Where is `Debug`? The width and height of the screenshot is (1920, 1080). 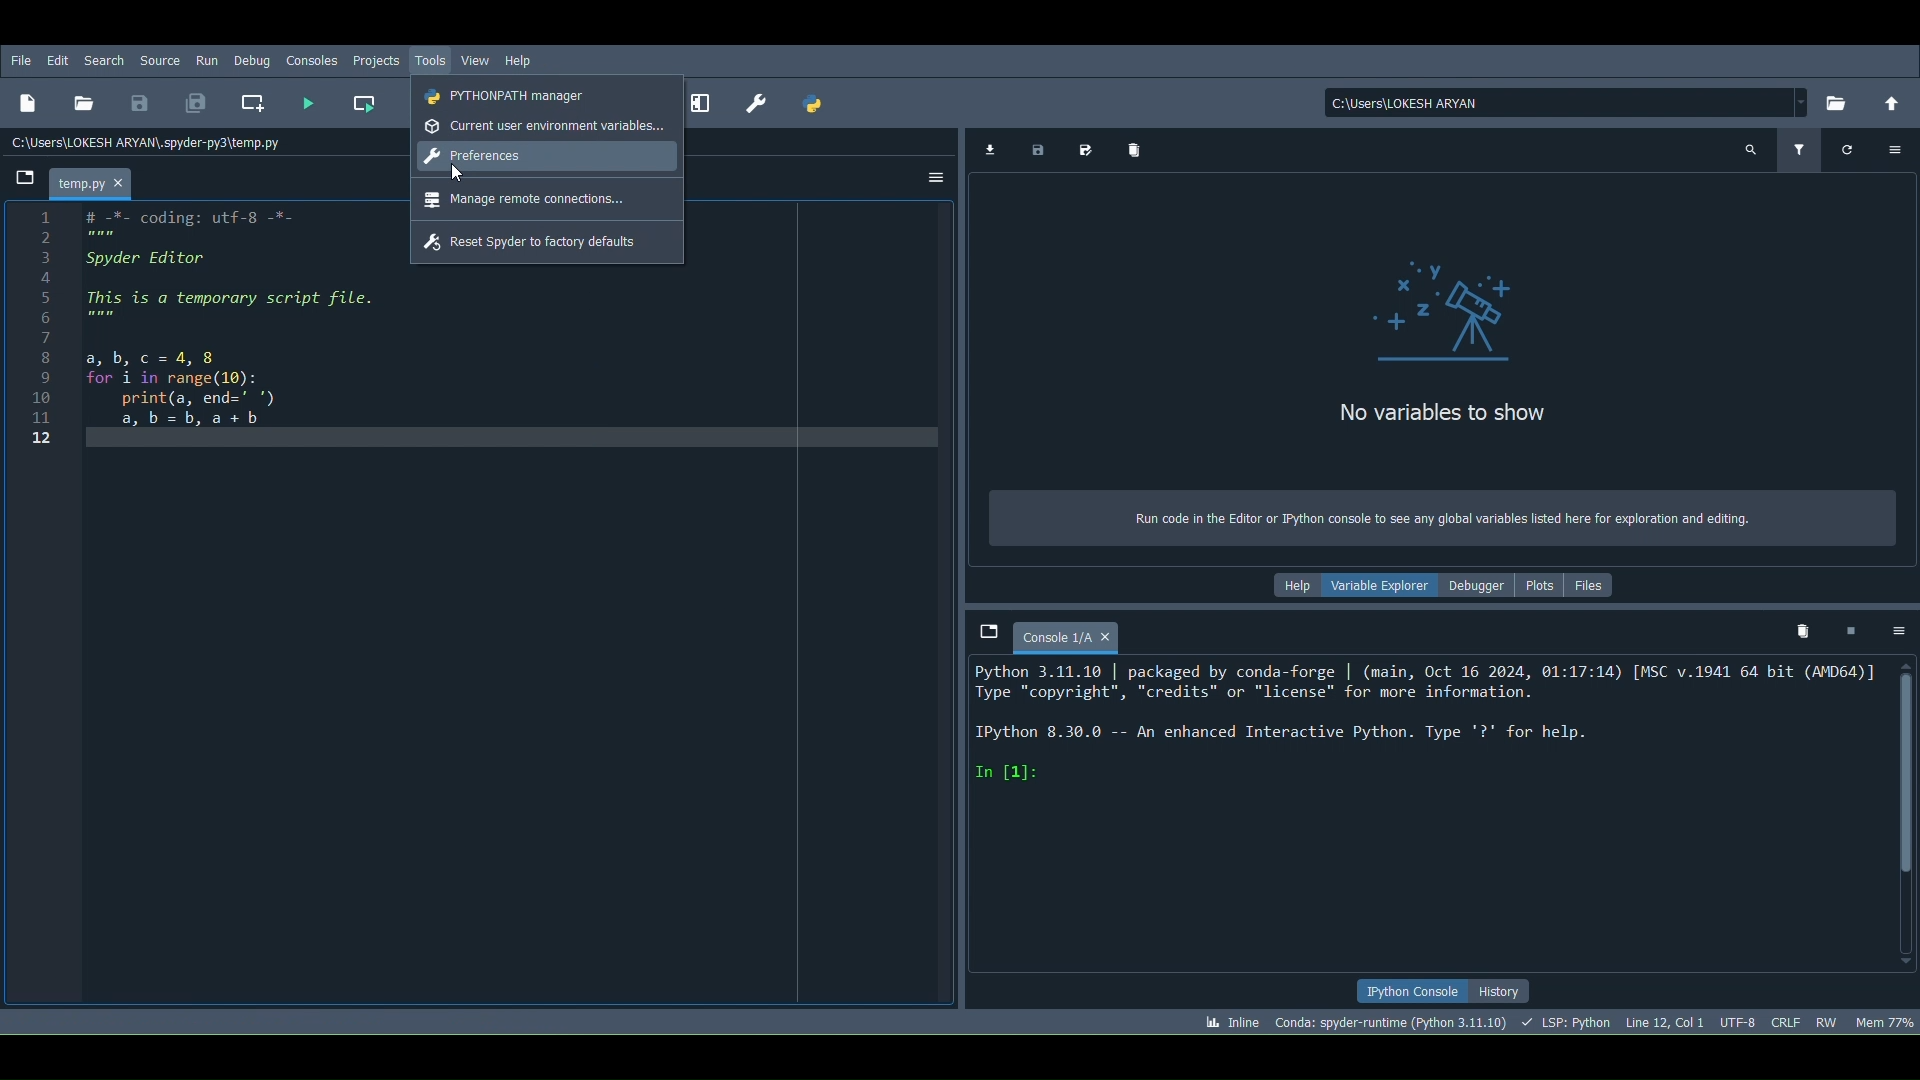
Debug is located at coordinates (253, 62).